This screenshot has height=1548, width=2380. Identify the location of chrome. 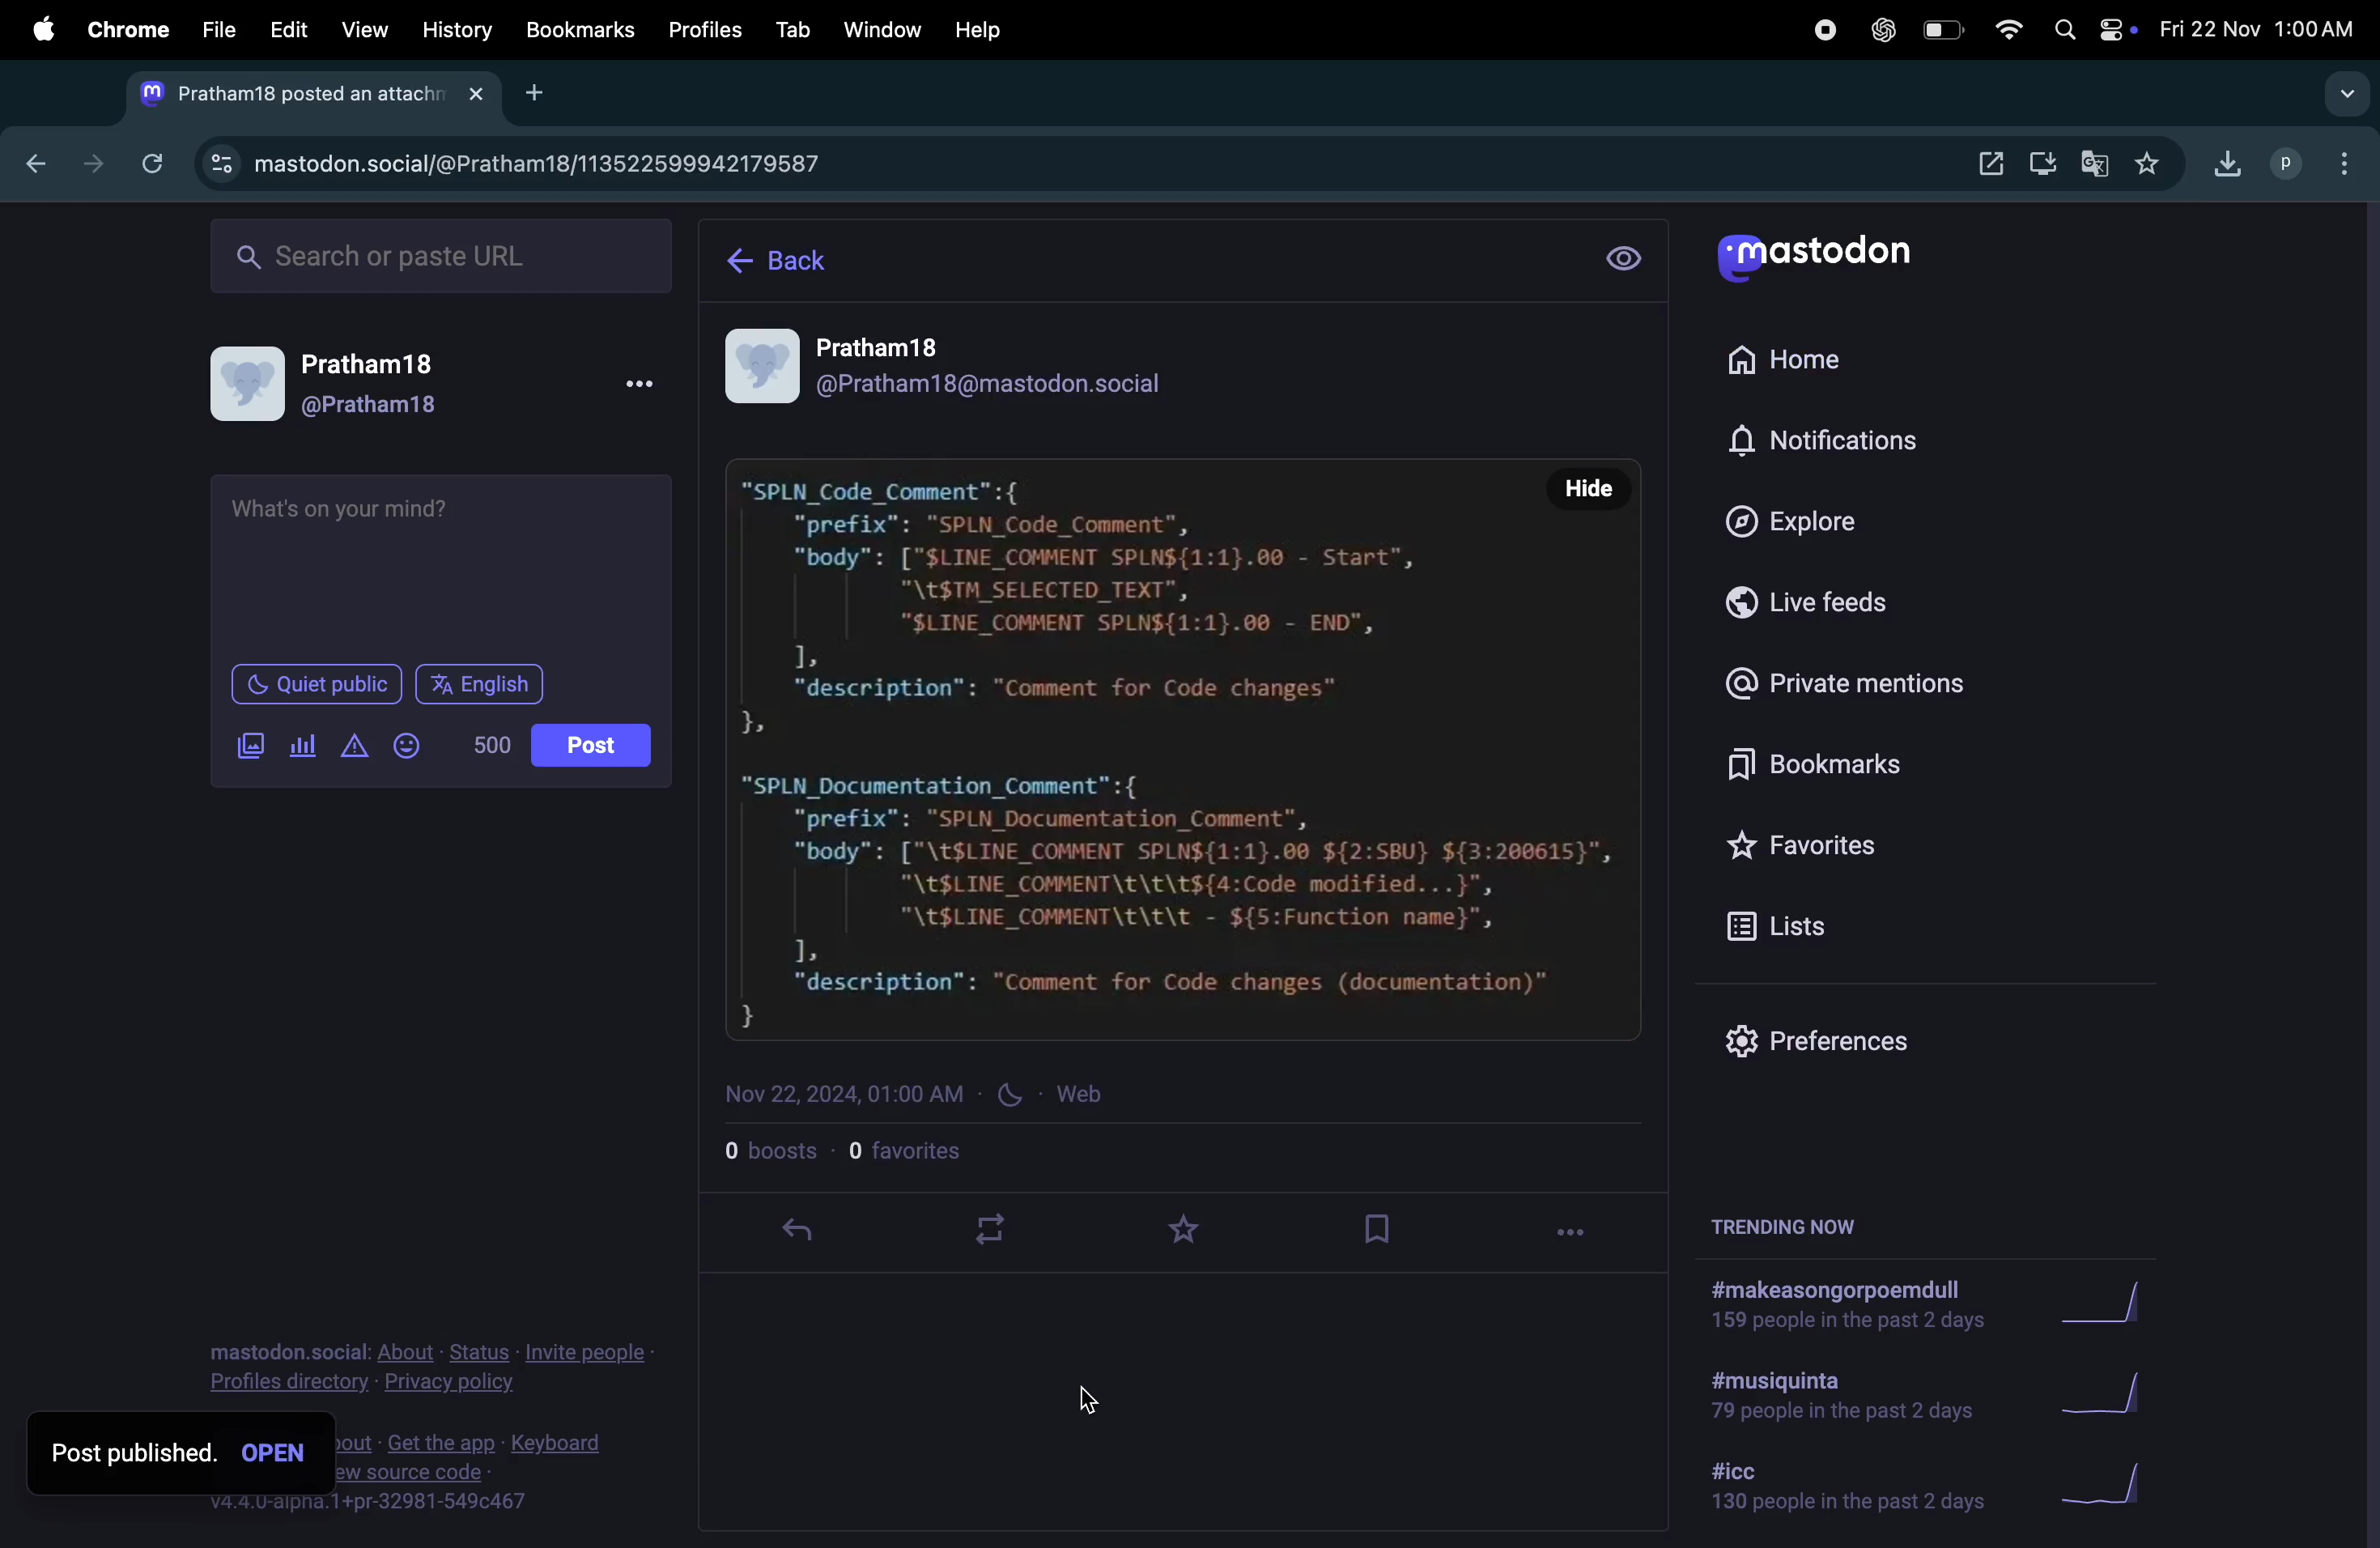
(128, 30).